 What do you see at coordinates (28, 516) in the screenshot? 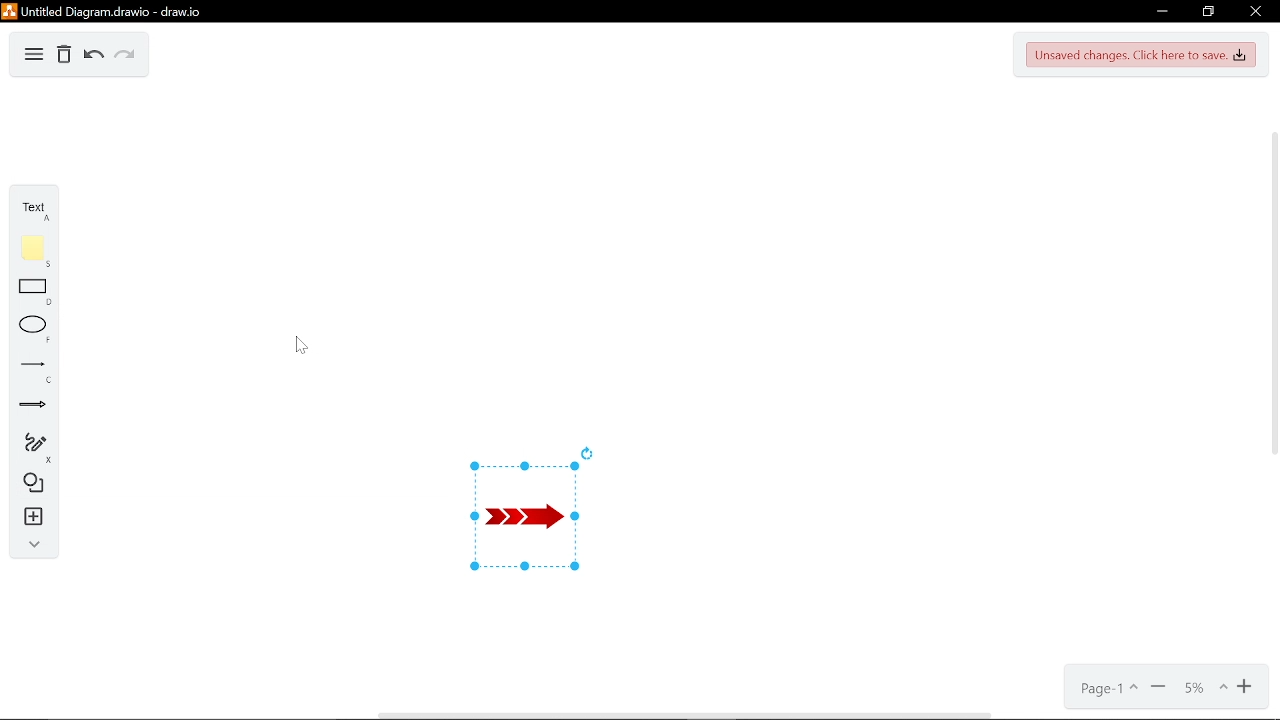
I see `Insert` at bounding box center [28, 516].